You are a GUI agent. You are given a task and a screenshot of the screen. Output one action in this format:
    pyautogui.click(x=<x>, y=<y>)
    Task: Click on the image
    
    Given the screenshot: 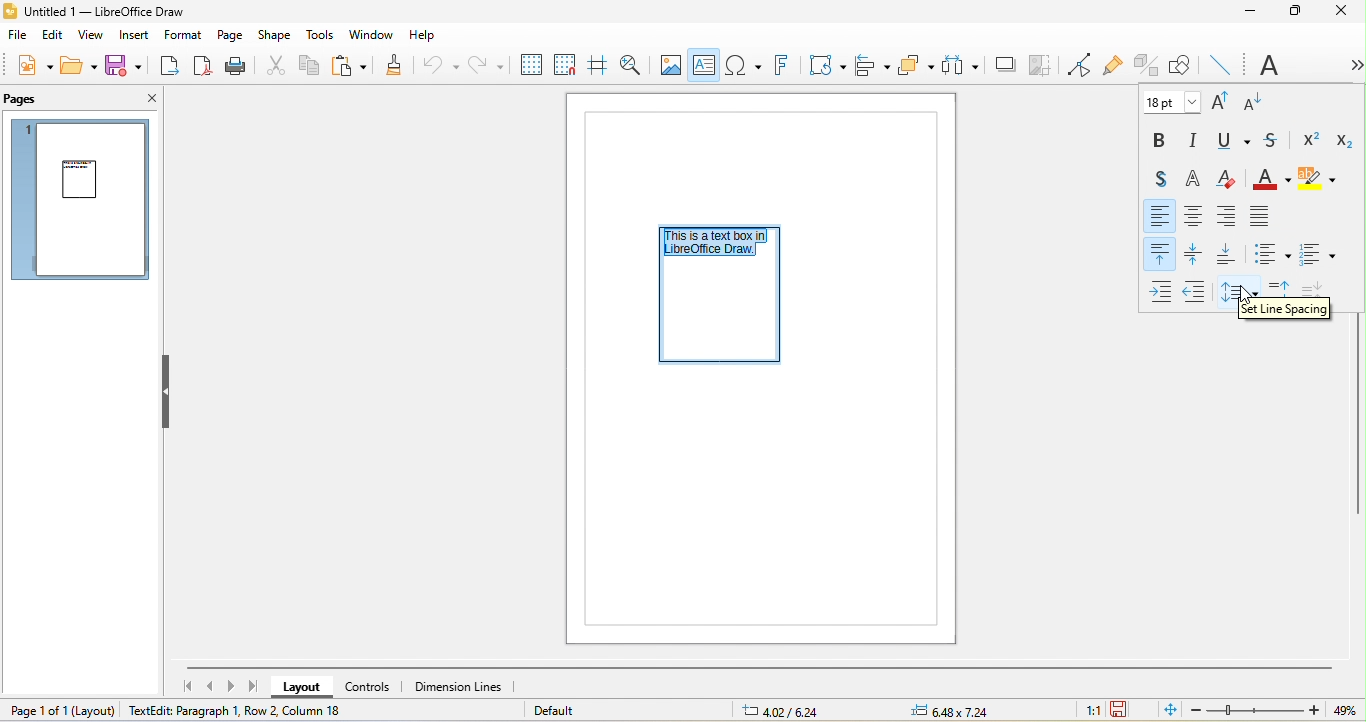 What is the action you would take?
    pyautogui.click(x=672, y=63)
    